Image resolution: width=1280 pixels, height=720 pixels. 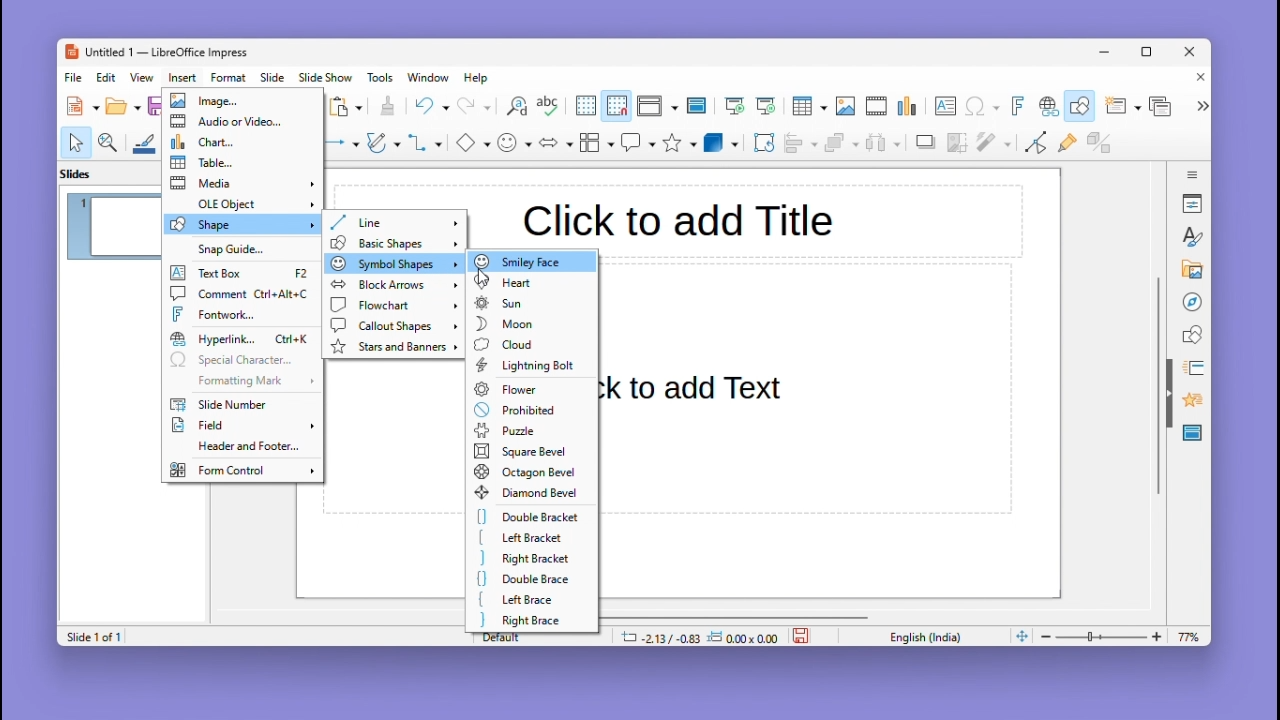 I want to click on sun, so click(x=532, y=302).